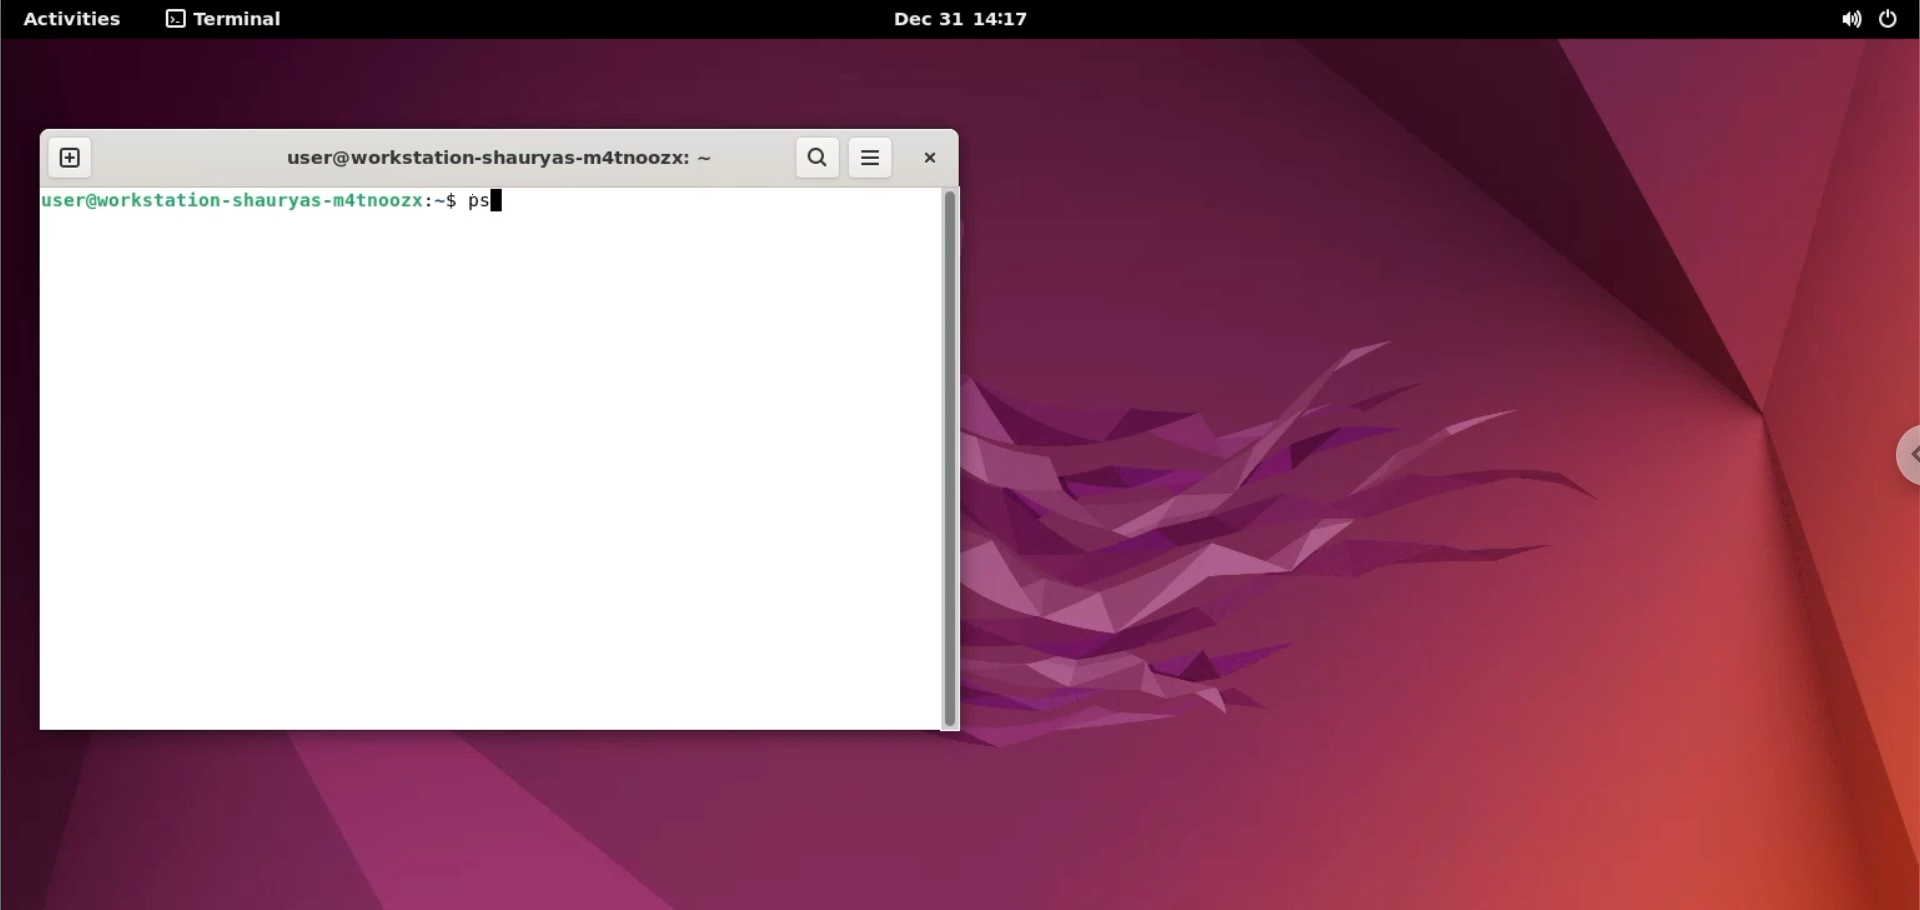  What do you see at coordinates (815, 159) in the screenshot?
I see `search` at bounding box center [815, 159].